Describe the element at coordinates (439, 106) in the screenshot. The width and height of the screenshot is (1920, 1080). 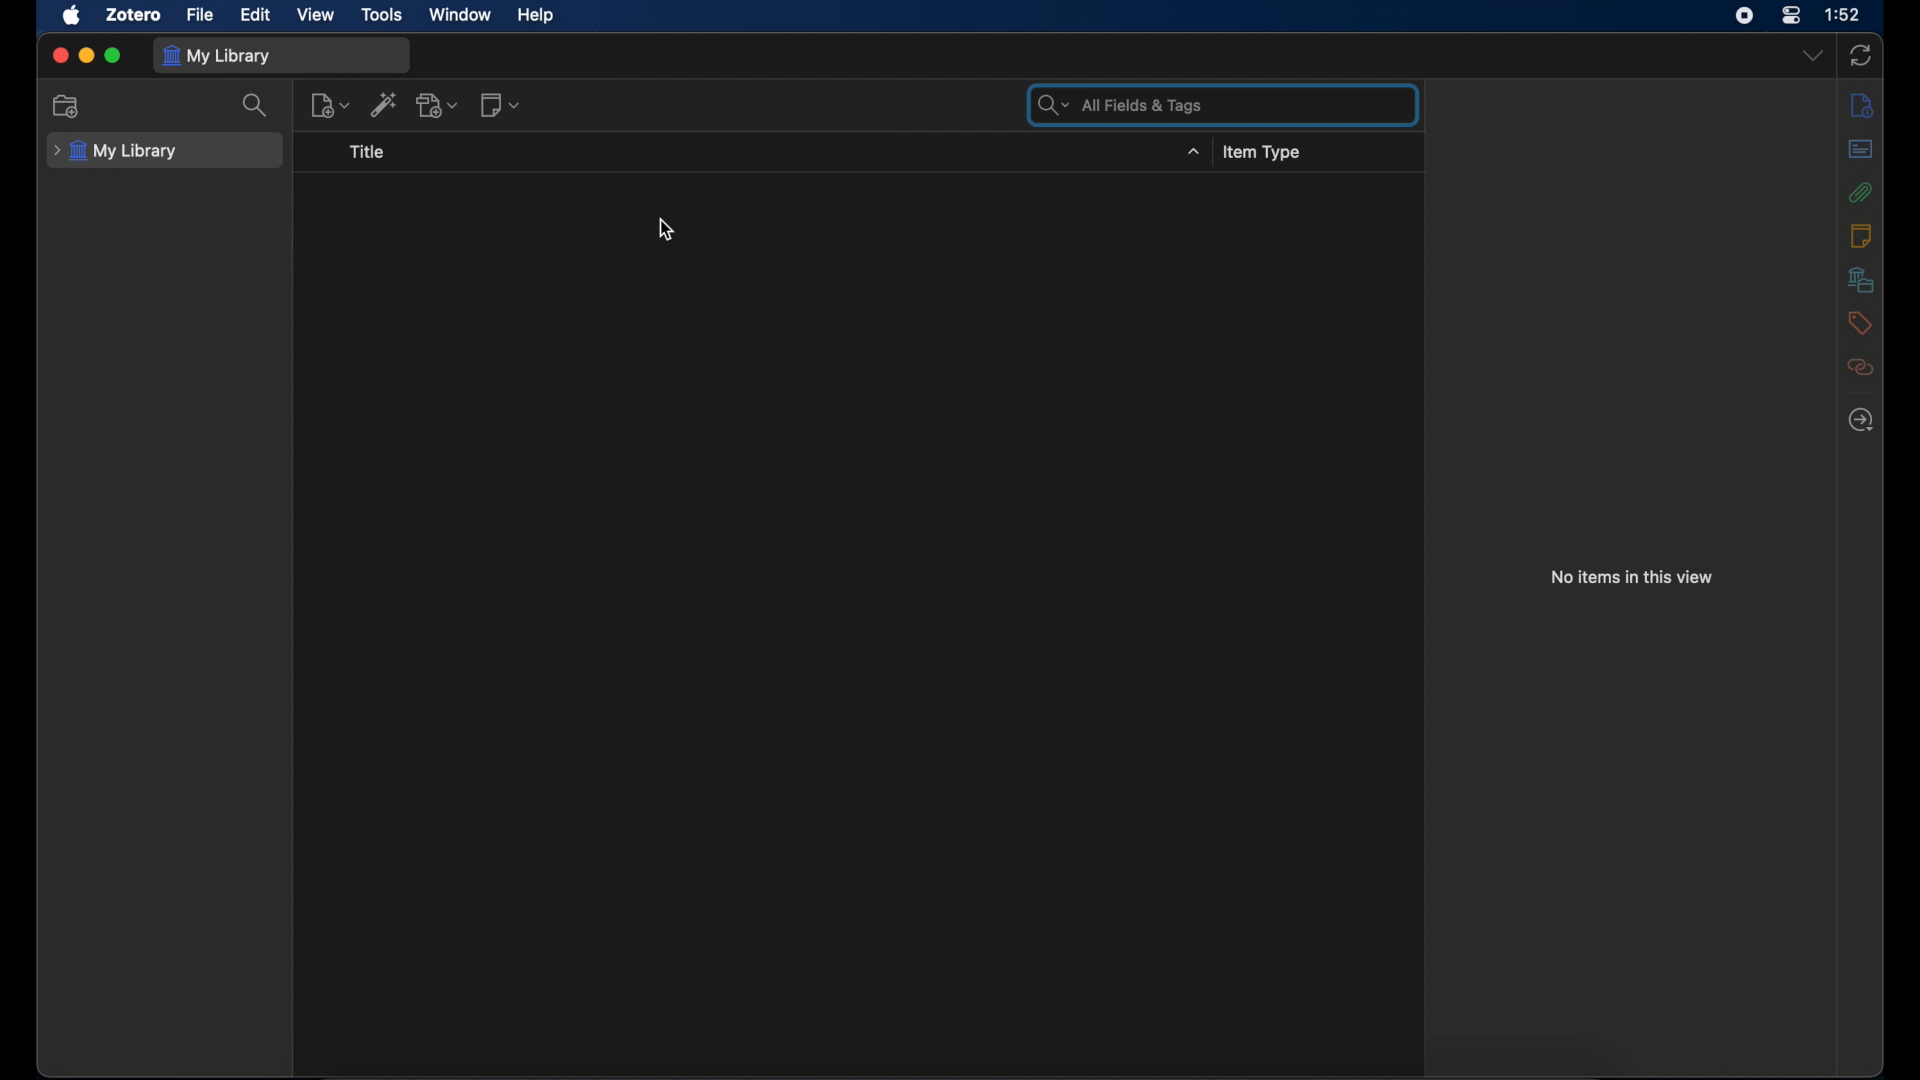
I see `add attachment` at that location.